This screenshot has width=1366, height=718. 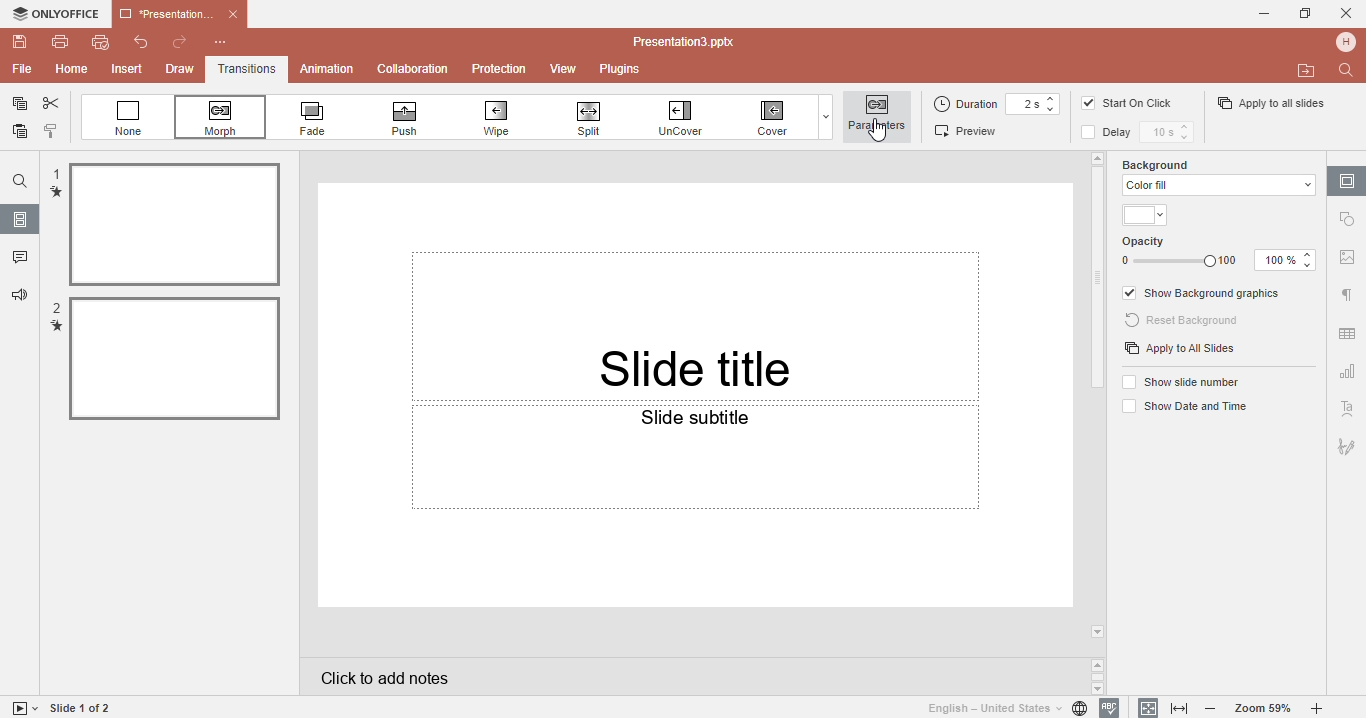 I want to click on Customize quick access toolbar, so click(x=231, y=42).